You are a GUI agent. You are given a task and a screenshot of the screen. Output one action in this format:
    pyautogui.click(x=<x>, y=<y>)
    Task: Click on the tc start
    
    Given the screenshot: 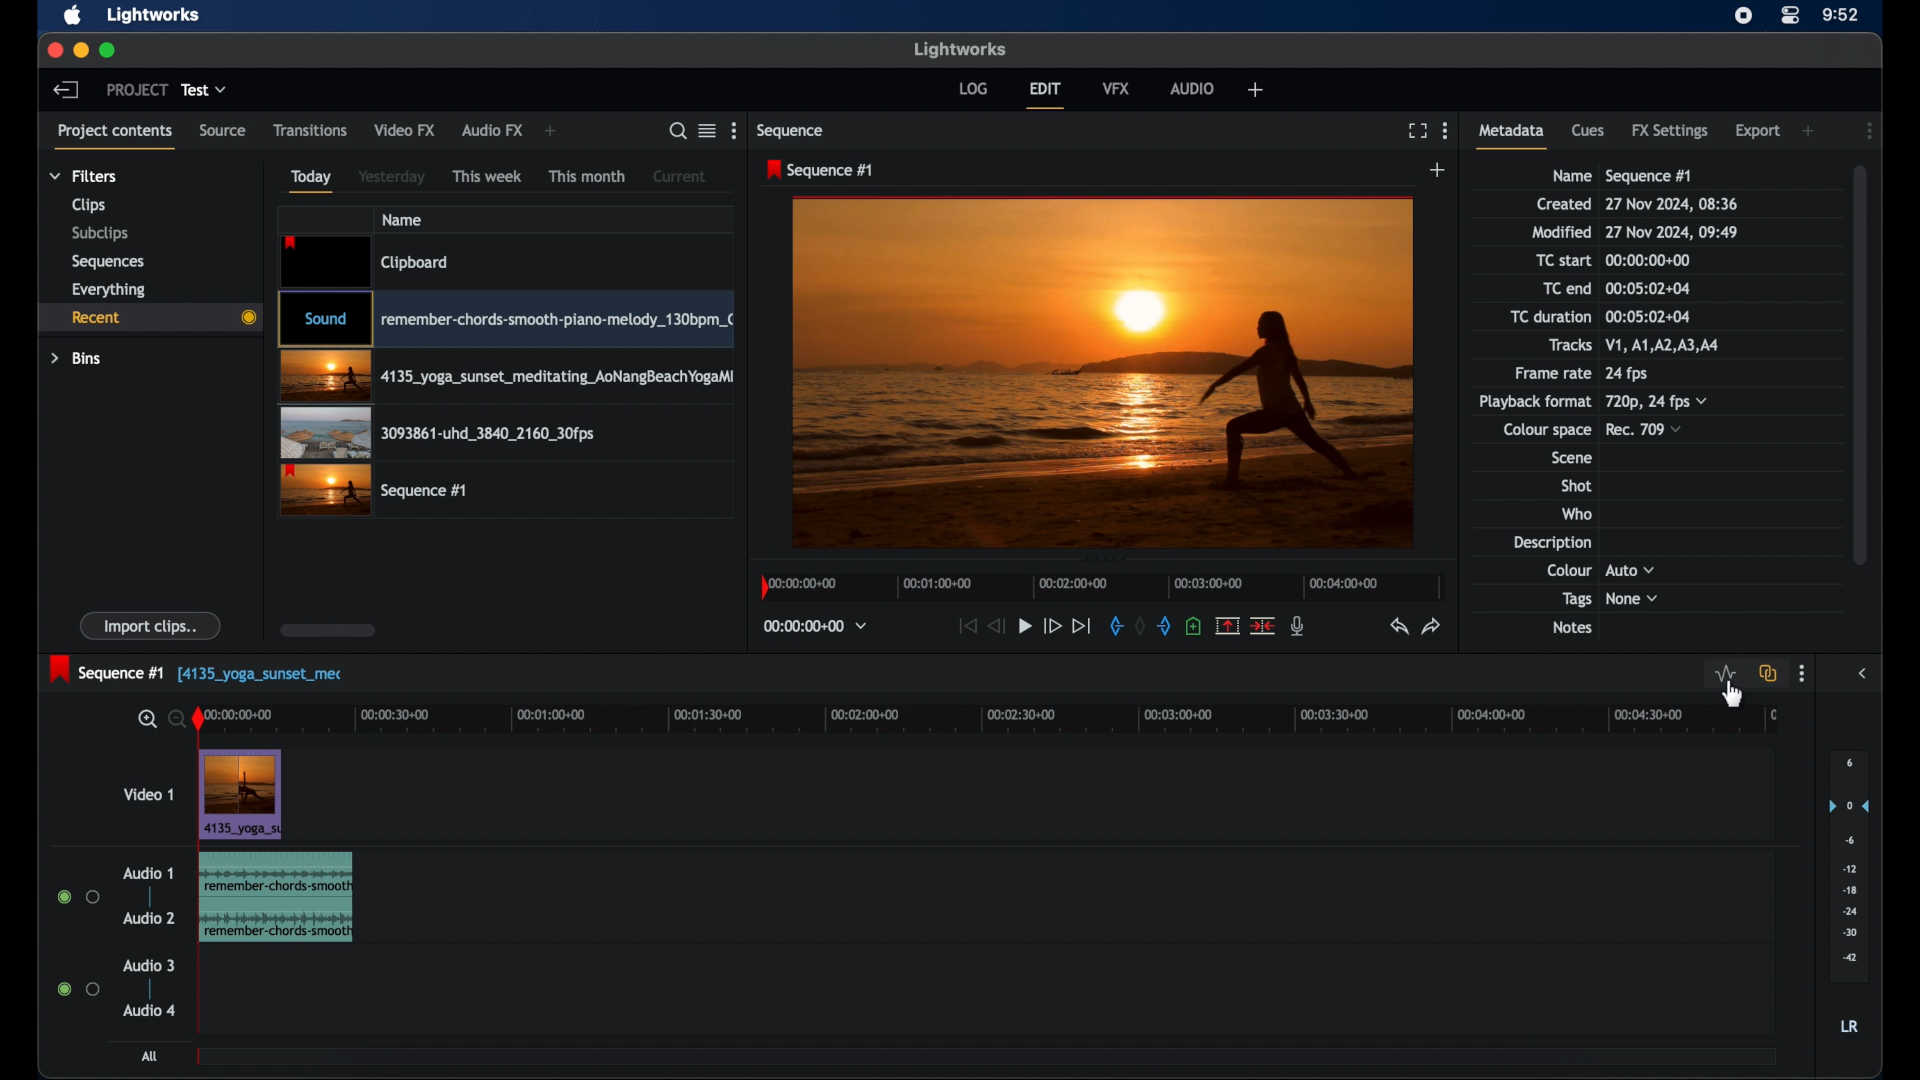 What is the action you would take?
    pyautogui.click(x=1565, y=259)
    